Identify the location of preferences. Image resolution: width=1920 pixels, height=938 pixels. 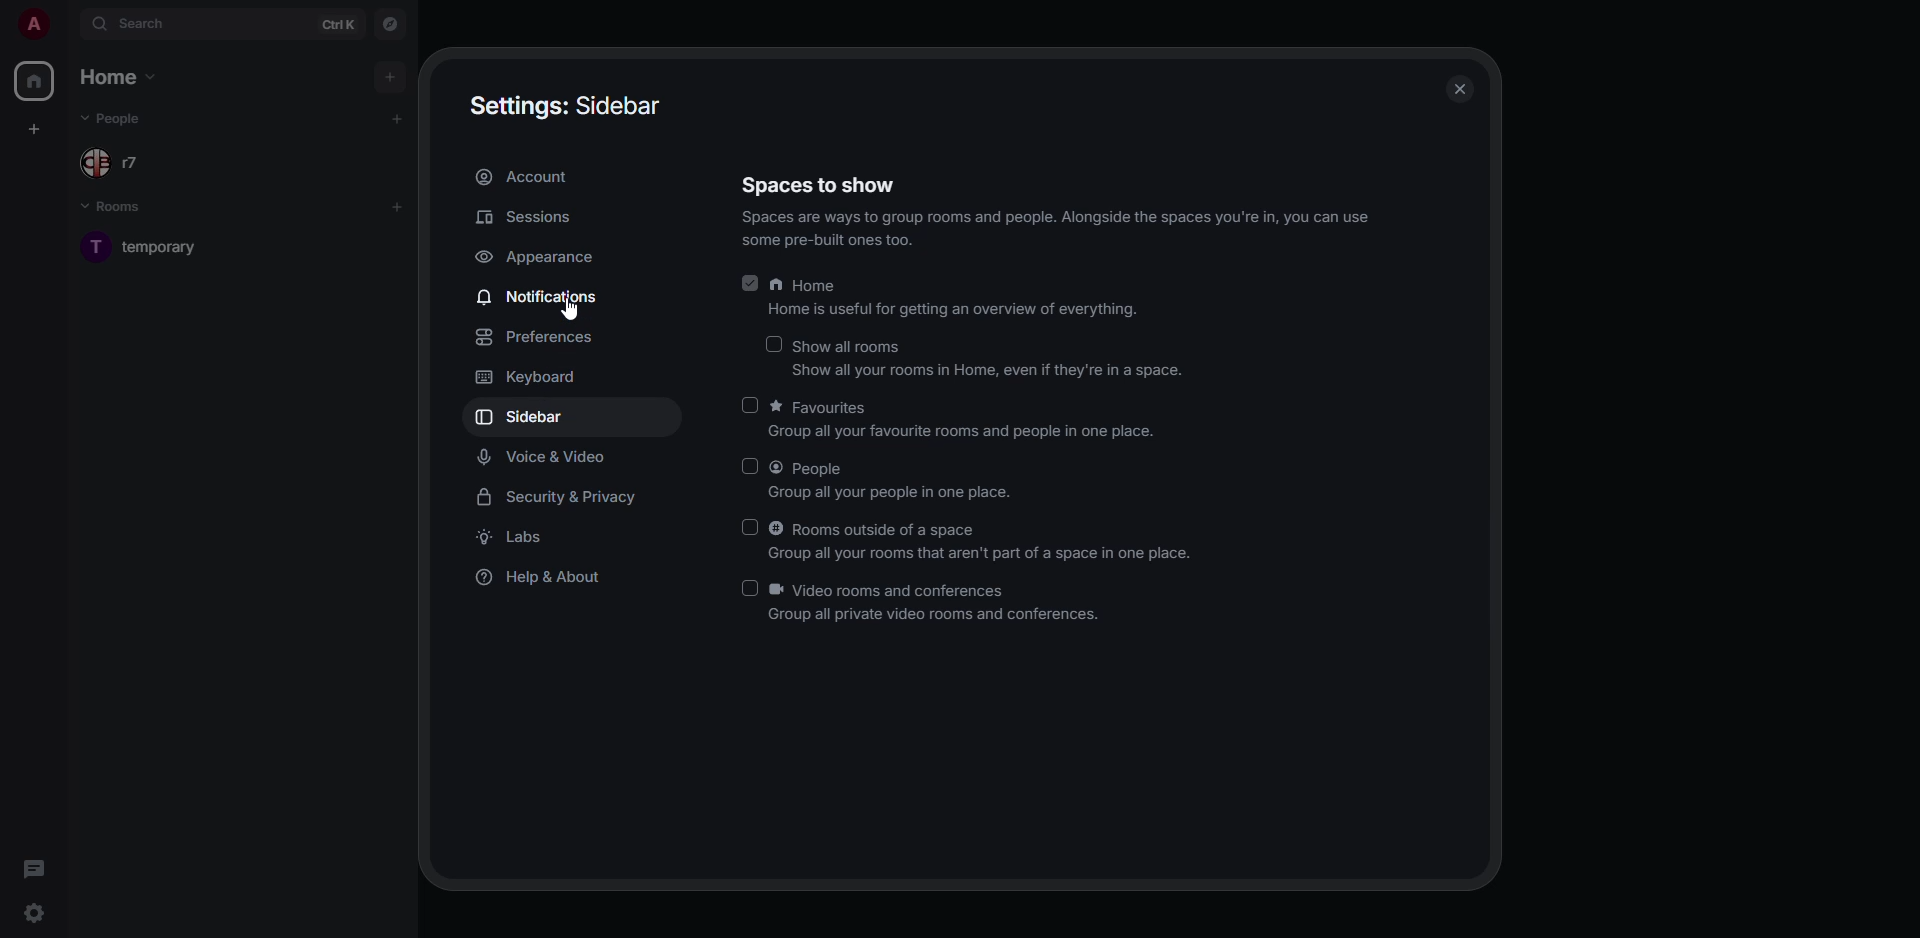
(538, 338).